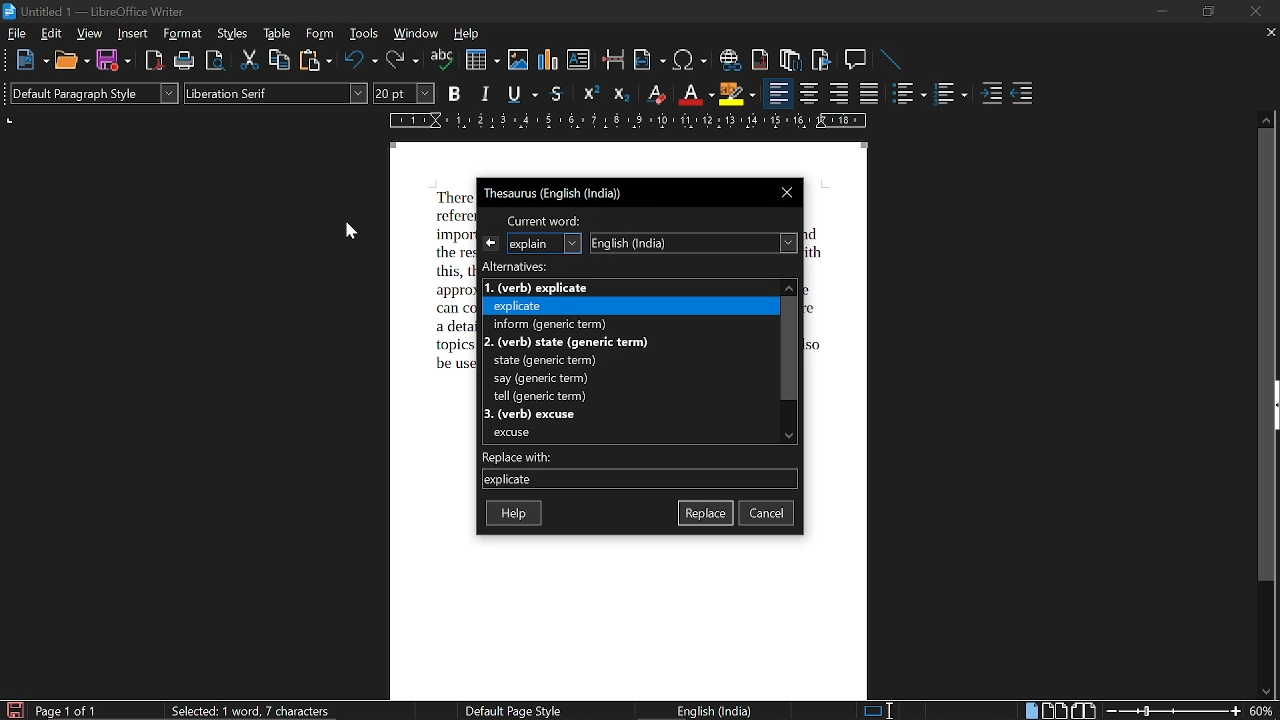 This screenshot has width=1280, height=720. I want to click on text color, so click(696, 95).